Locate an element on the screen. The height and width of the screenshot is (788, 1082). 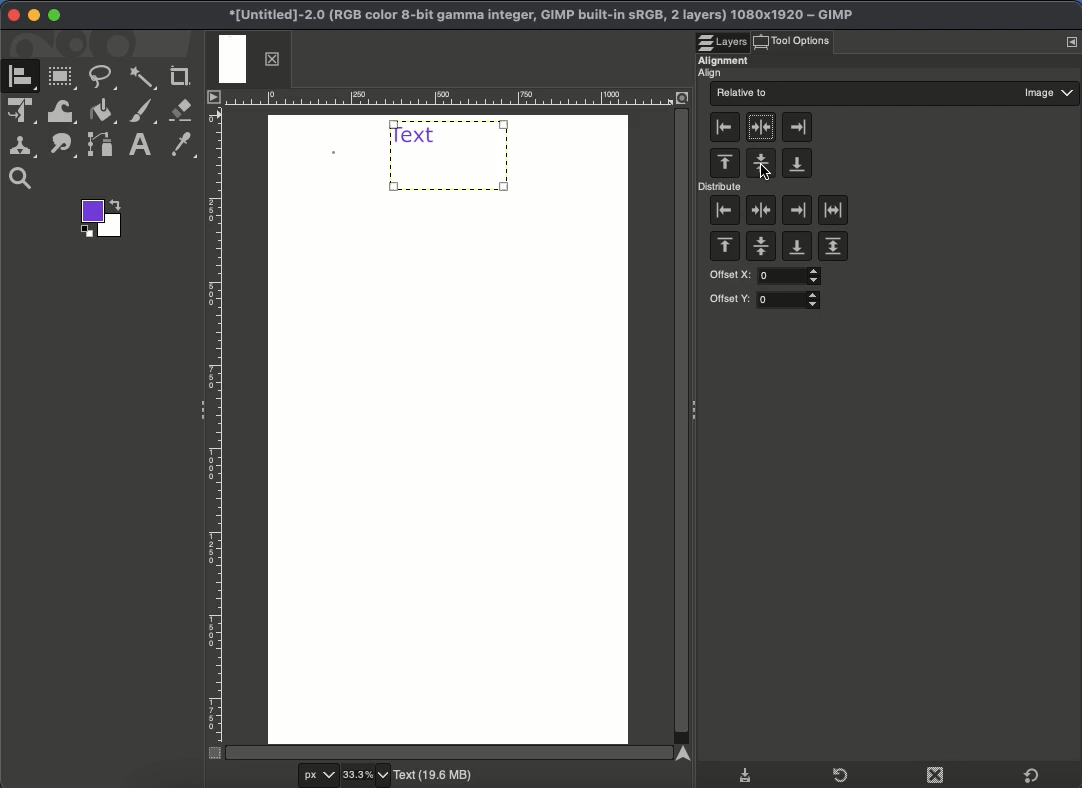
Duplicate is located at coordinates (934, 777).